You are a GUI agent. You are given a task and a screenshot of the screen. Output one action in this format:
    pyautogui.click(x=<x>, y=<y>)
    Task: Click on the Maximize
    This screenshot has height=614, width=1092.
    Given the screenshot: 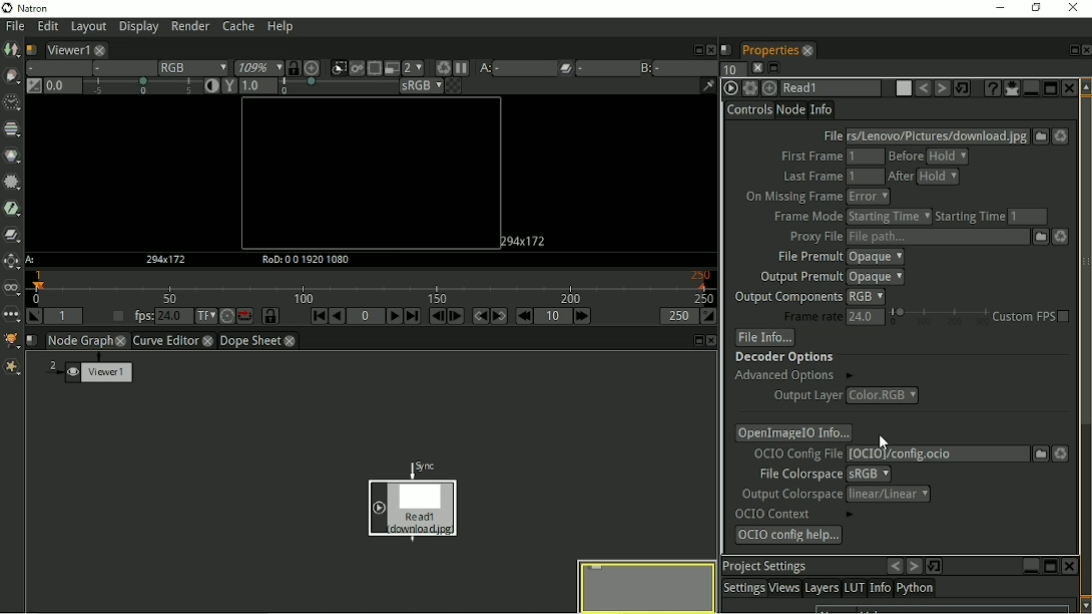 What is the action you would take?
    pyautogui.click(x=1051, y=88)
    